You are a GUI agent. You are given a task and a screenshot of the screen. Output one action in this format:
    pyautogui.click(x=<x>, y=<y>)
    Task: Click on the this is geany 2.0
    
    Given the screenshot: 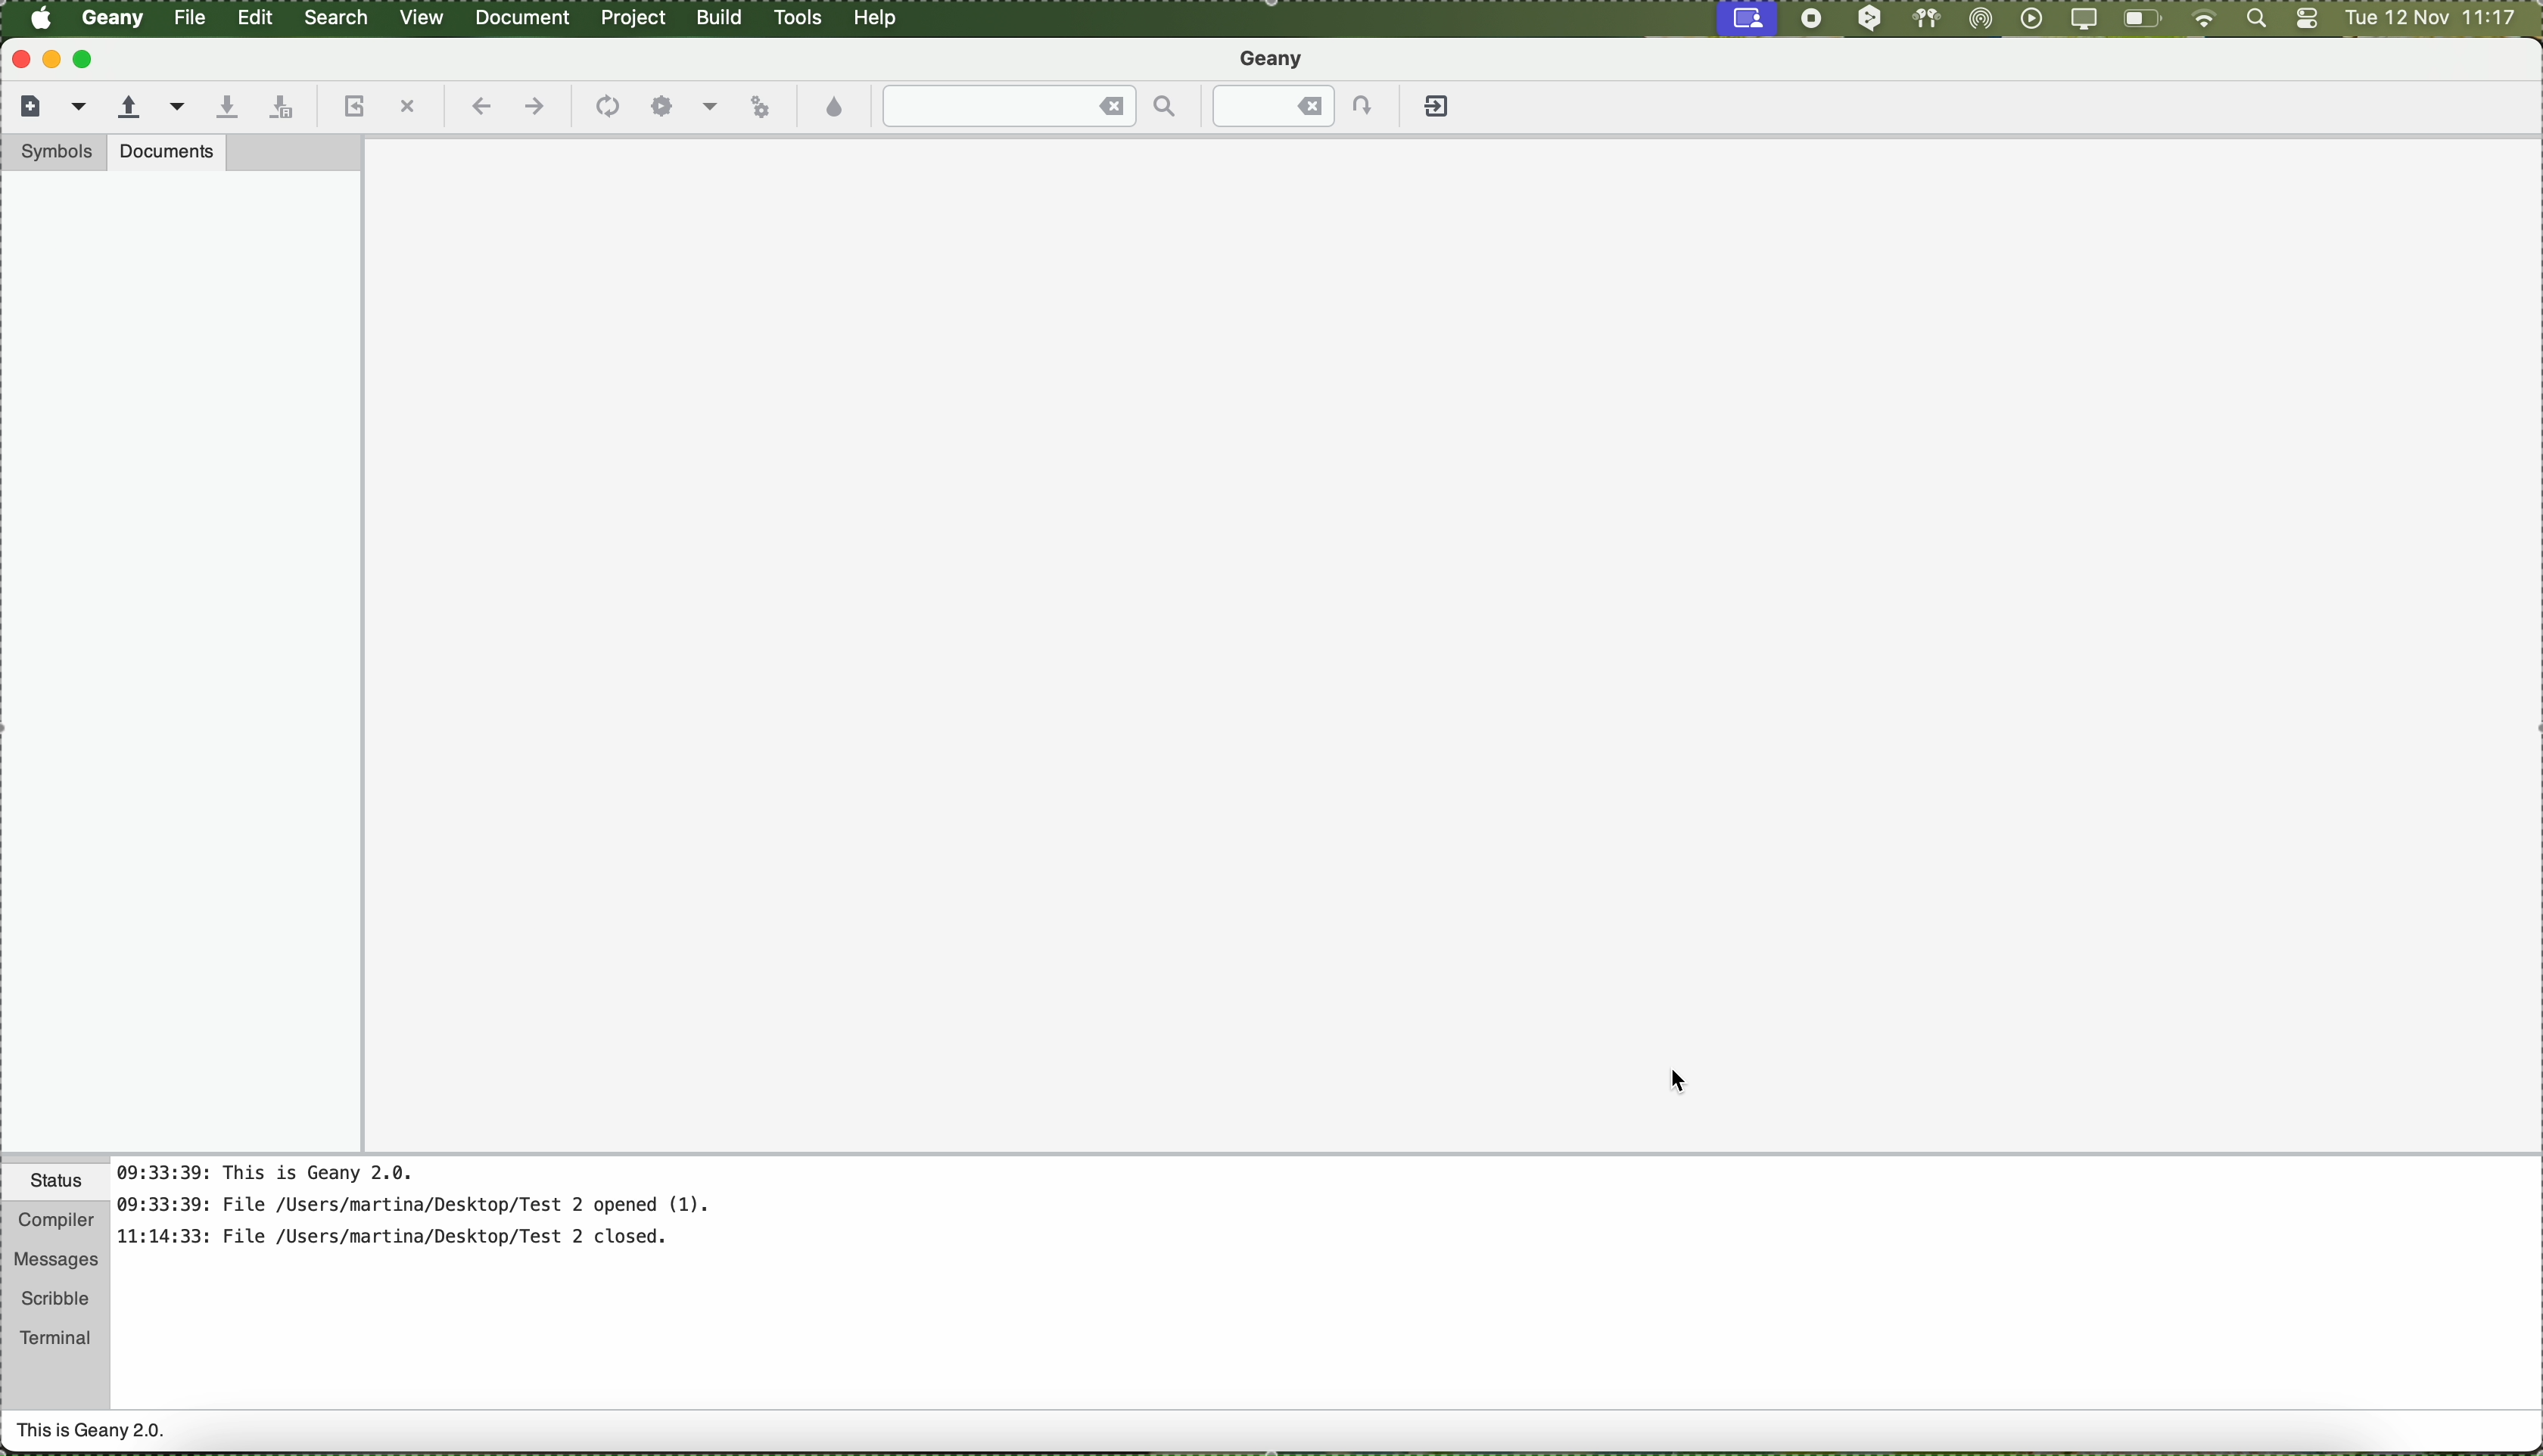 What is the action you would take?
    pyautogui.click(x=92, y=1433)
    